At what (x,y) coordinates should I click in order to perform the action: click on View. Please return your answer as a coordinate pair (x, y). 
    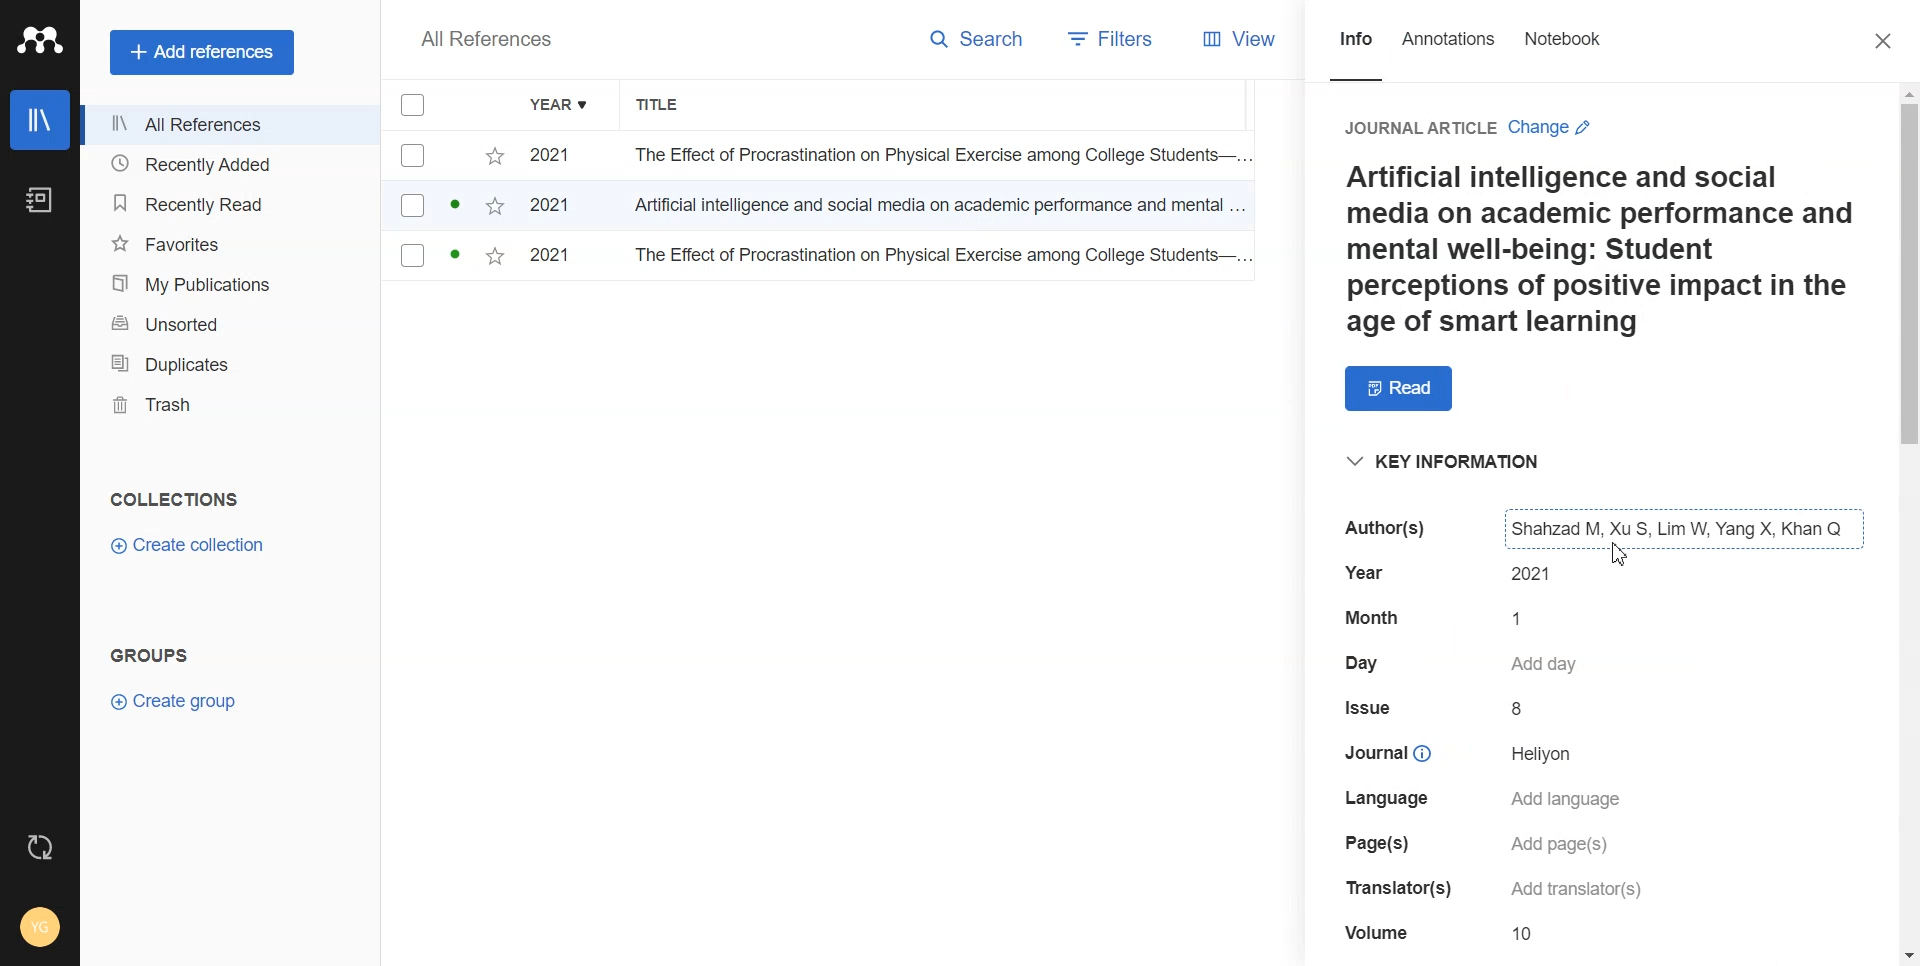
    Looking at the image, I should click on (1249, 40).